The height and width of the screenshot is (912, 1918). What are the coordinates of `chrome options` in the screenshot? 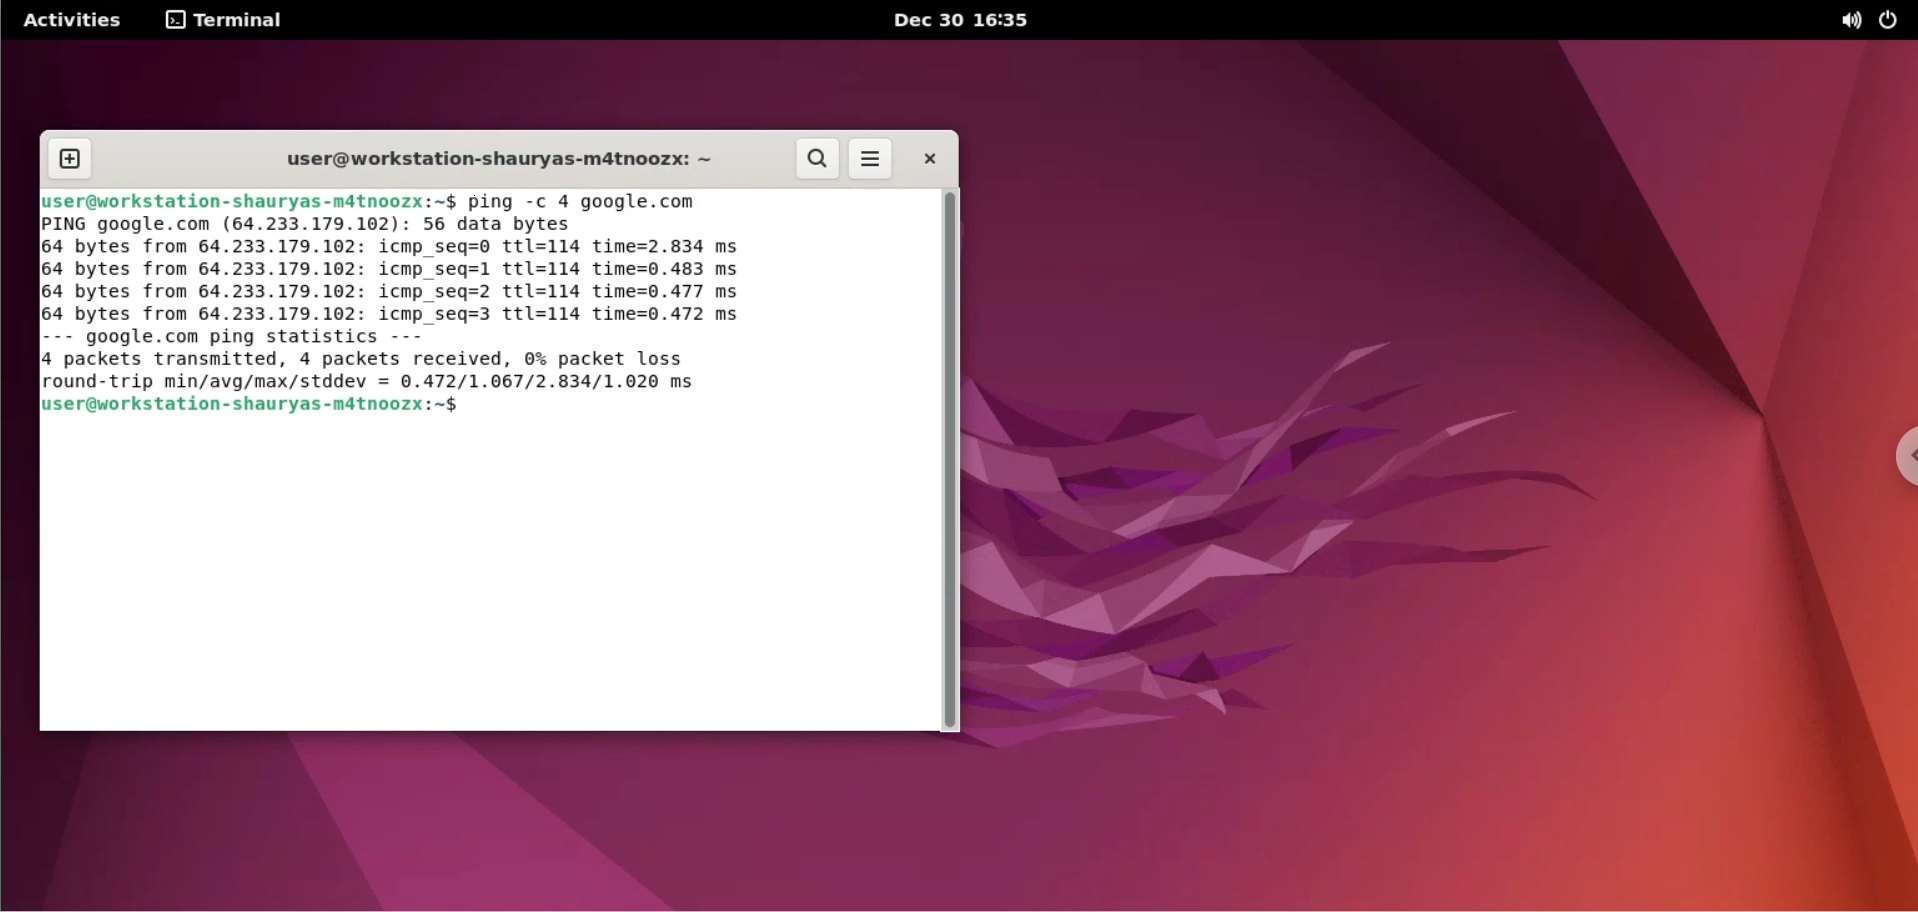 It's located at (1896, 462).